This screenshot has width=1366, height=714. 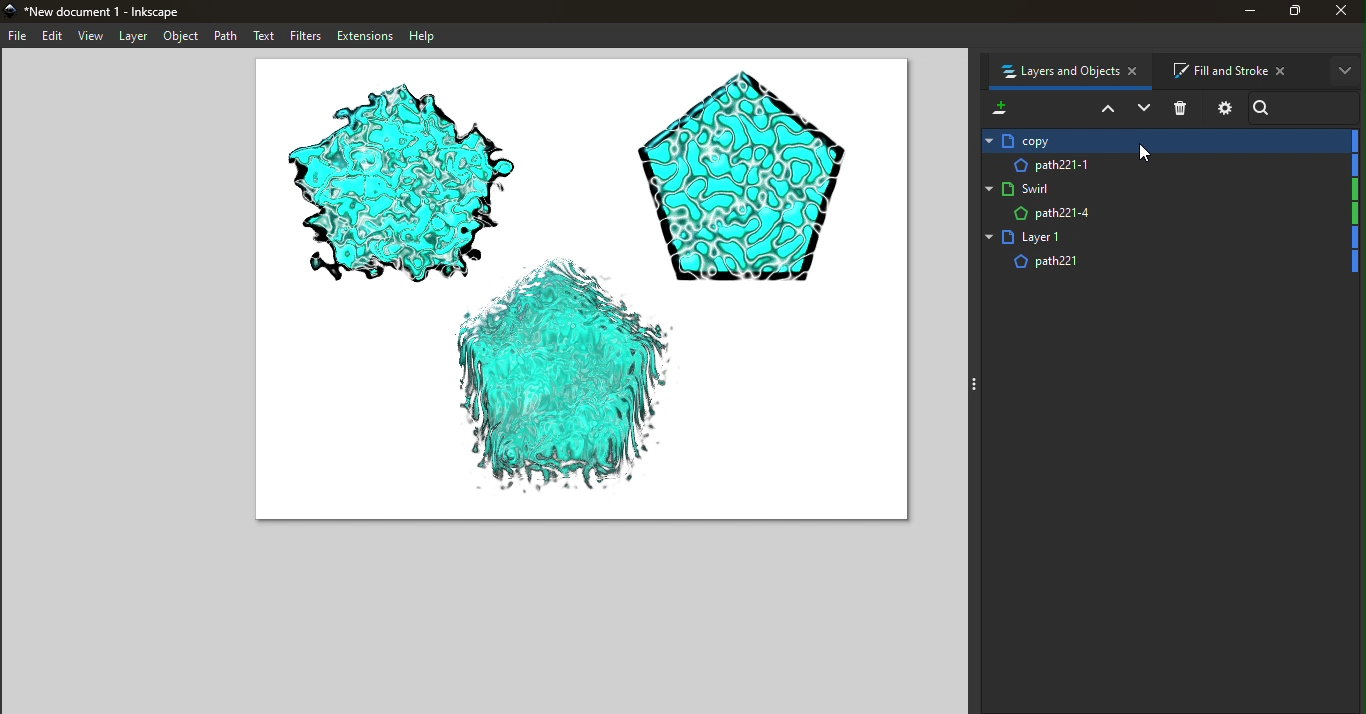 What do you see at coordinates (225, 36) in the screenshot?
I see `Path` at bounding box center [225, 36].